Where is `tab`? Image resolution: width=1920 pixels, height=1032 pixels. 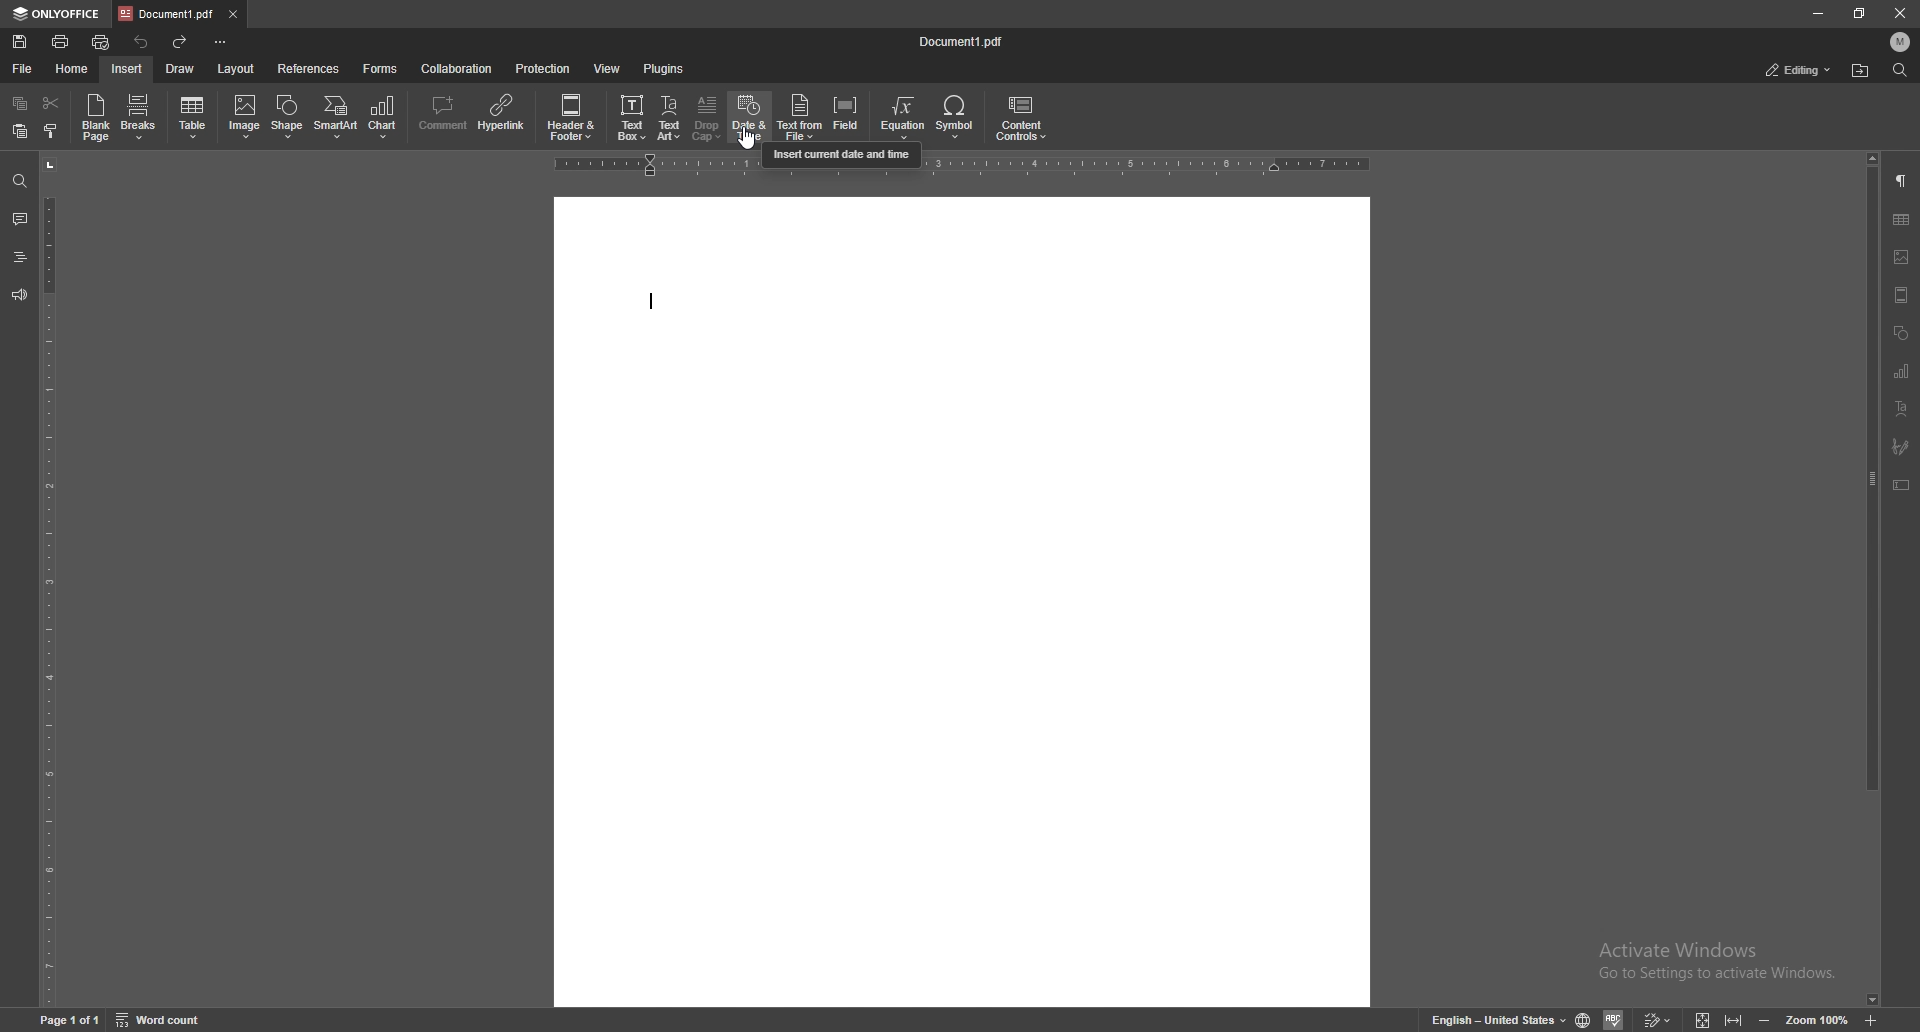
tab is located at coordinates (166, 14).